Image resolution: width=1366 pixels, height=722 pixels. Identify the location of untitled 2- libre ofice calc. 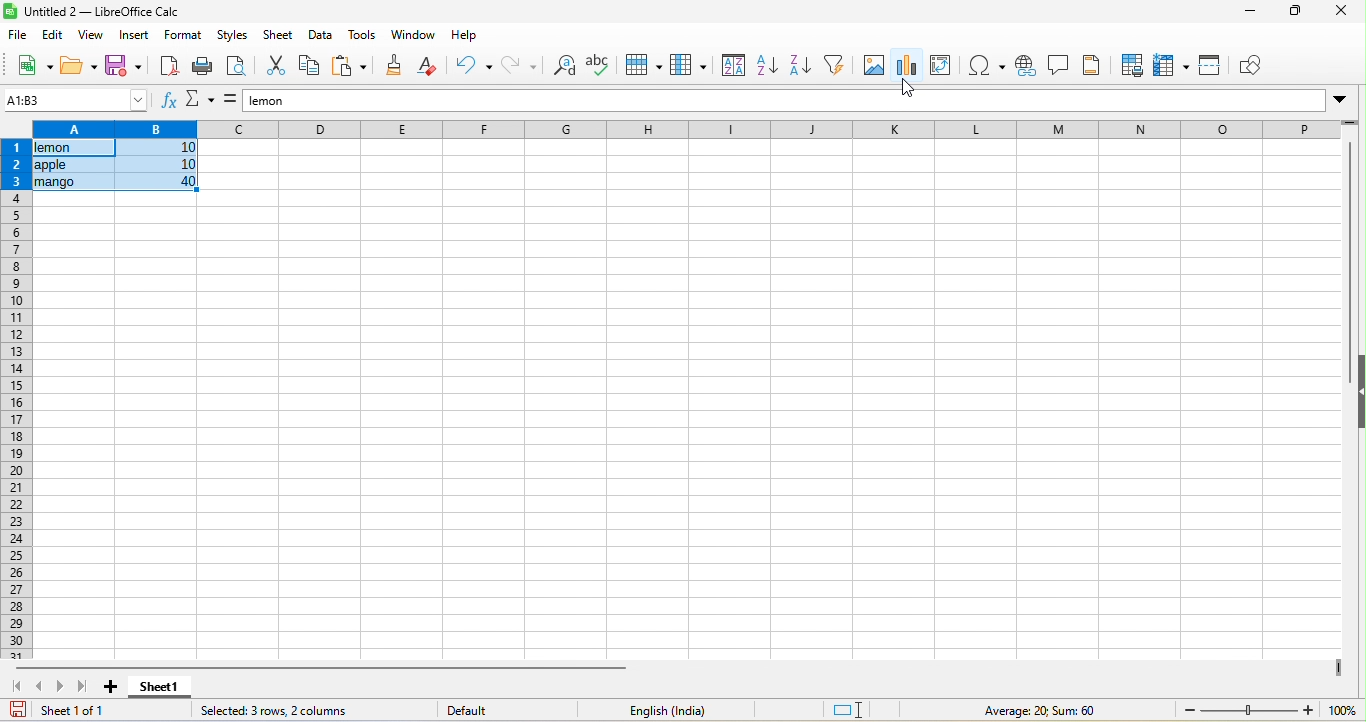
(109, 13).